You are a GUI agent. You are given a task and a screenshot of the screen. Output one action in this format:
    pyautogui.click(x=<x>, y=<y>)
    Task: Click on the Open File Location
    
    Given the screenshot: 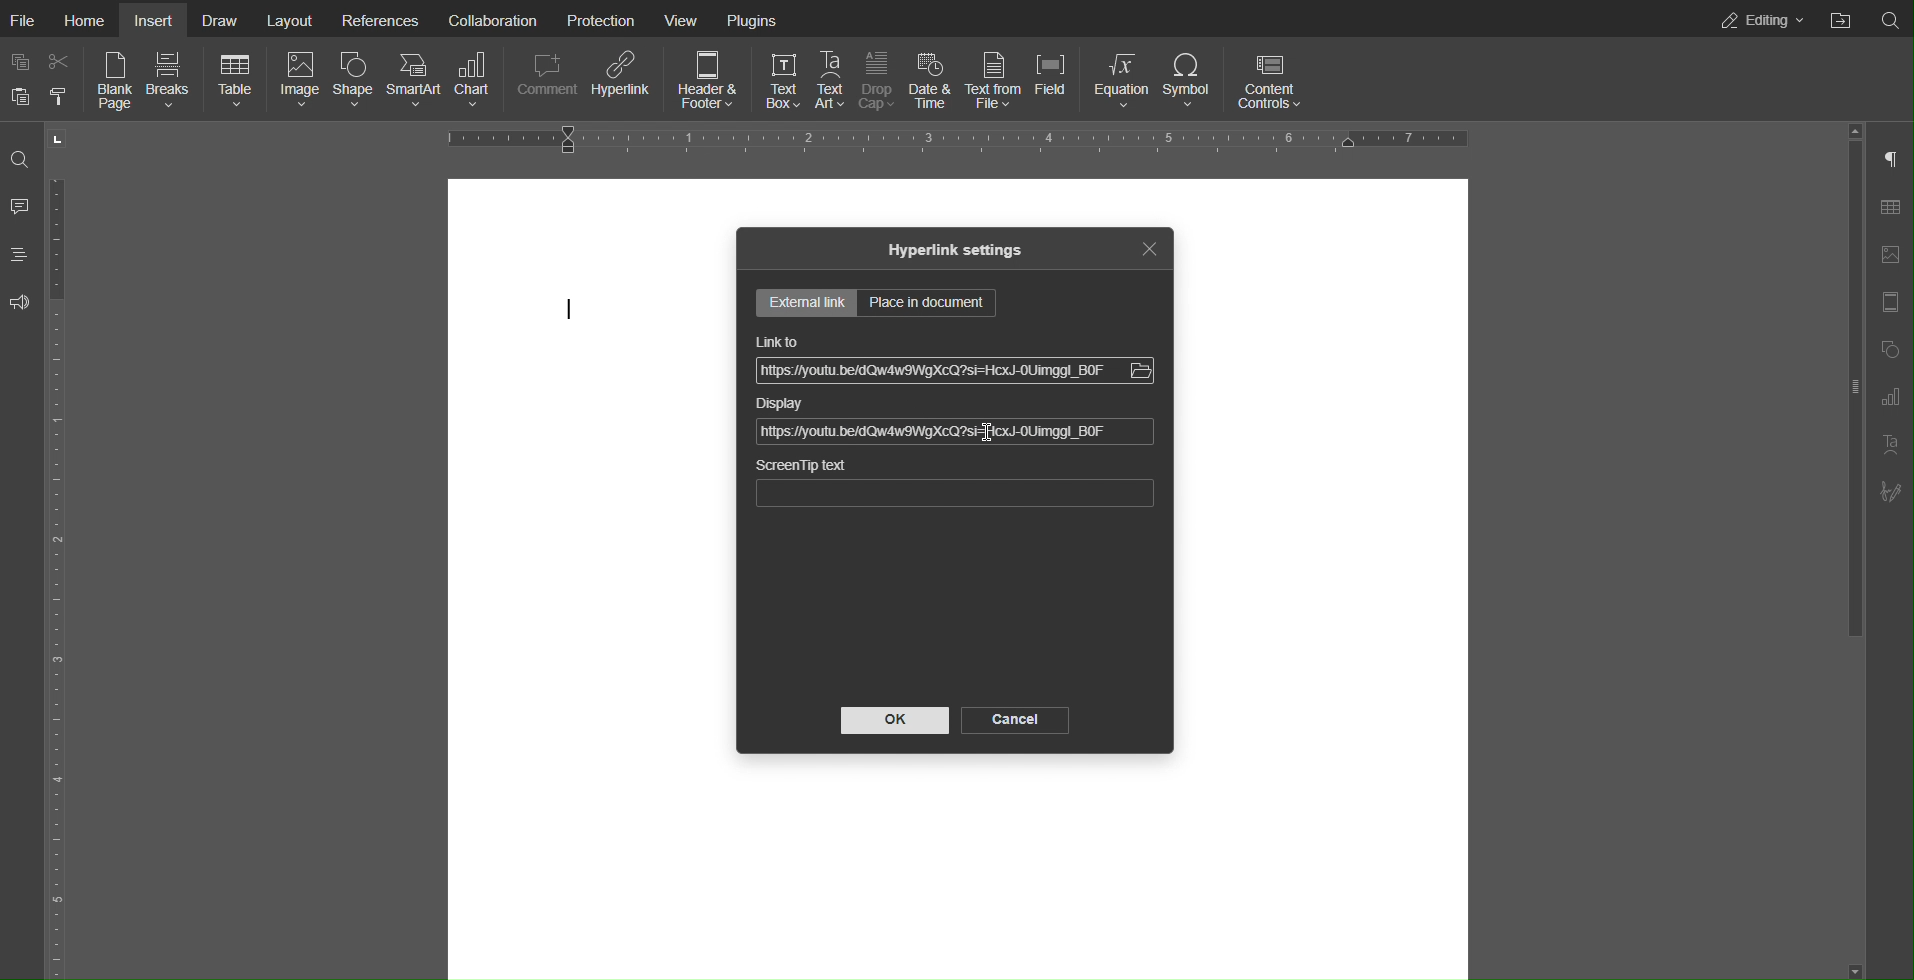 What is the action you would take?
    pyautogui.click(x=1841, y=19)
    